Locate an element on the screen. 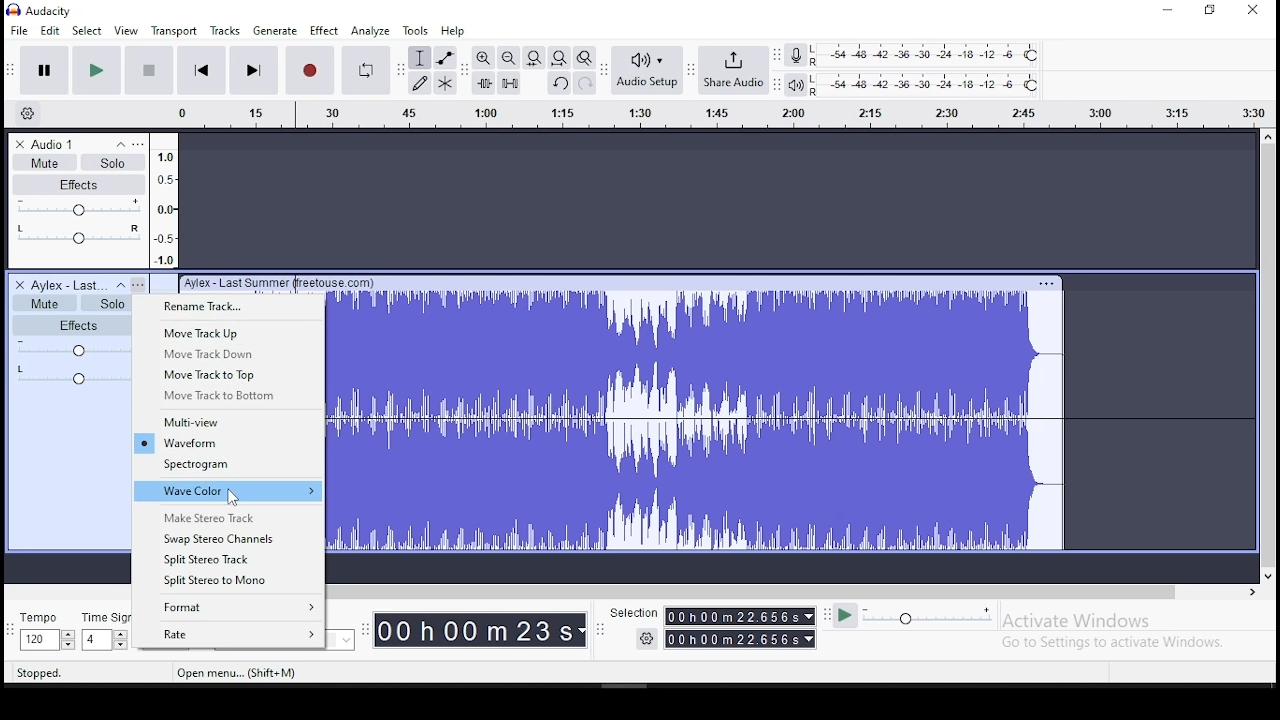  icon is located at coordinates (54, 10).